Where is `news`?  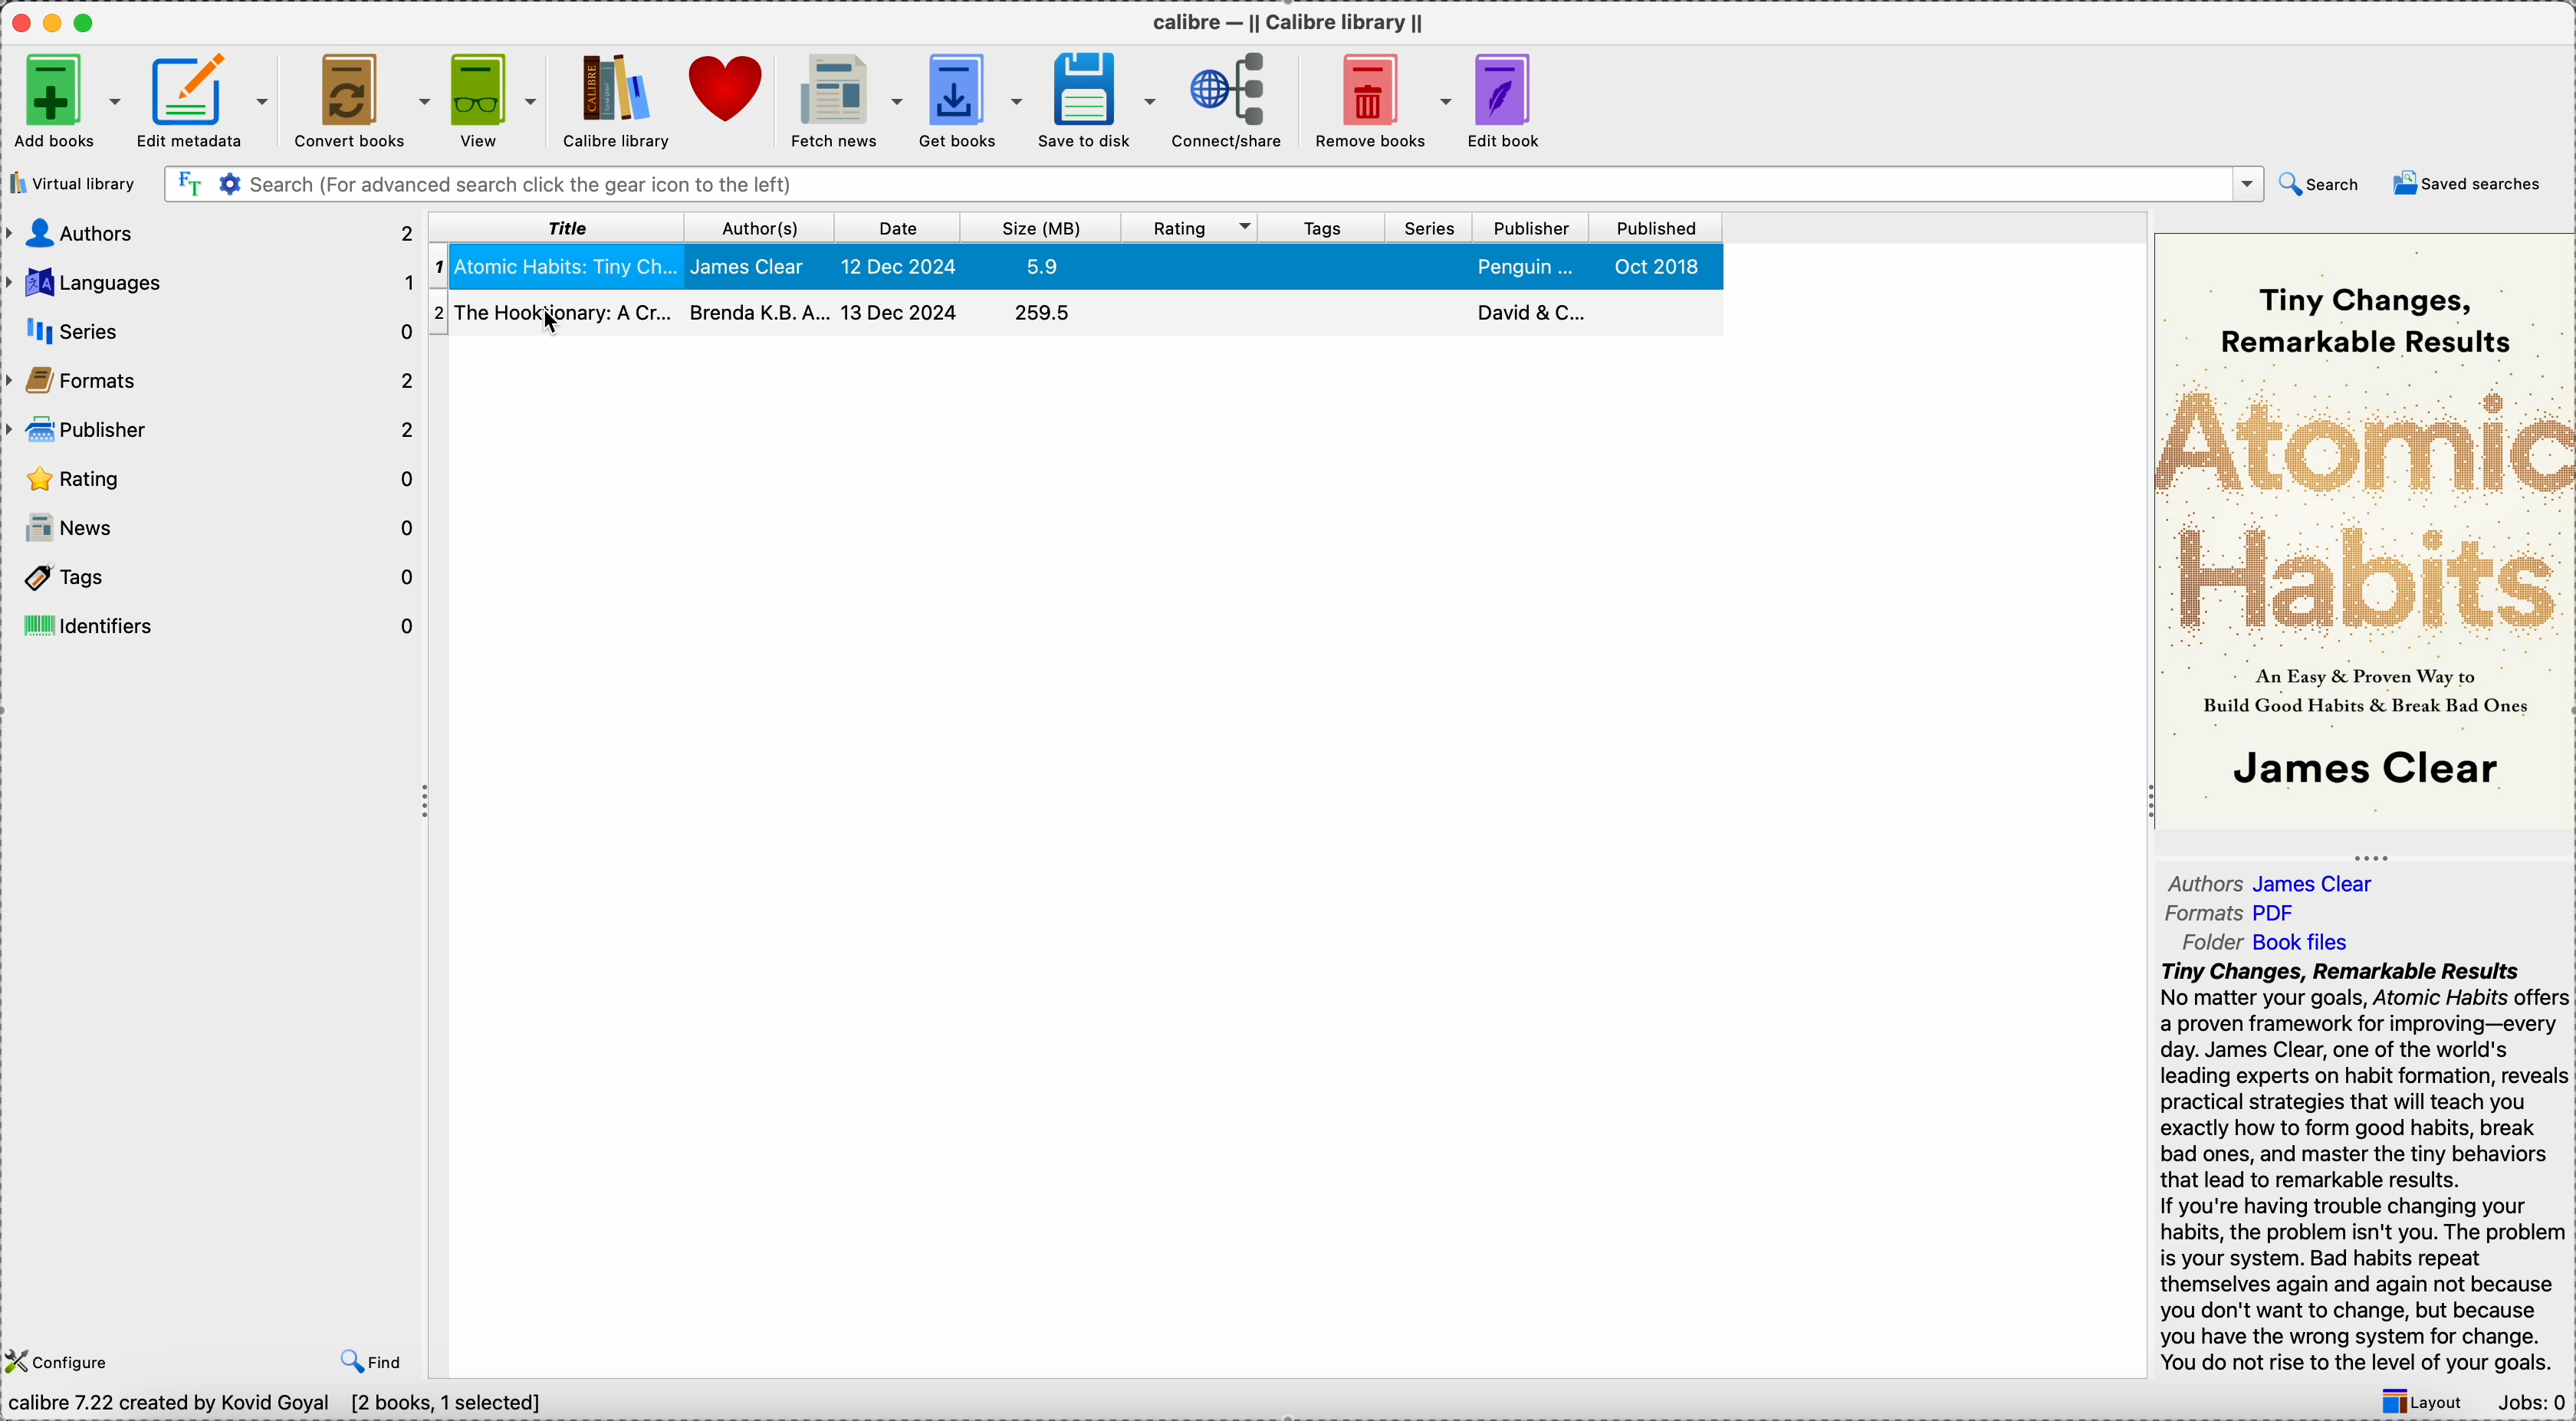
news is located at coordinates (217, 530).